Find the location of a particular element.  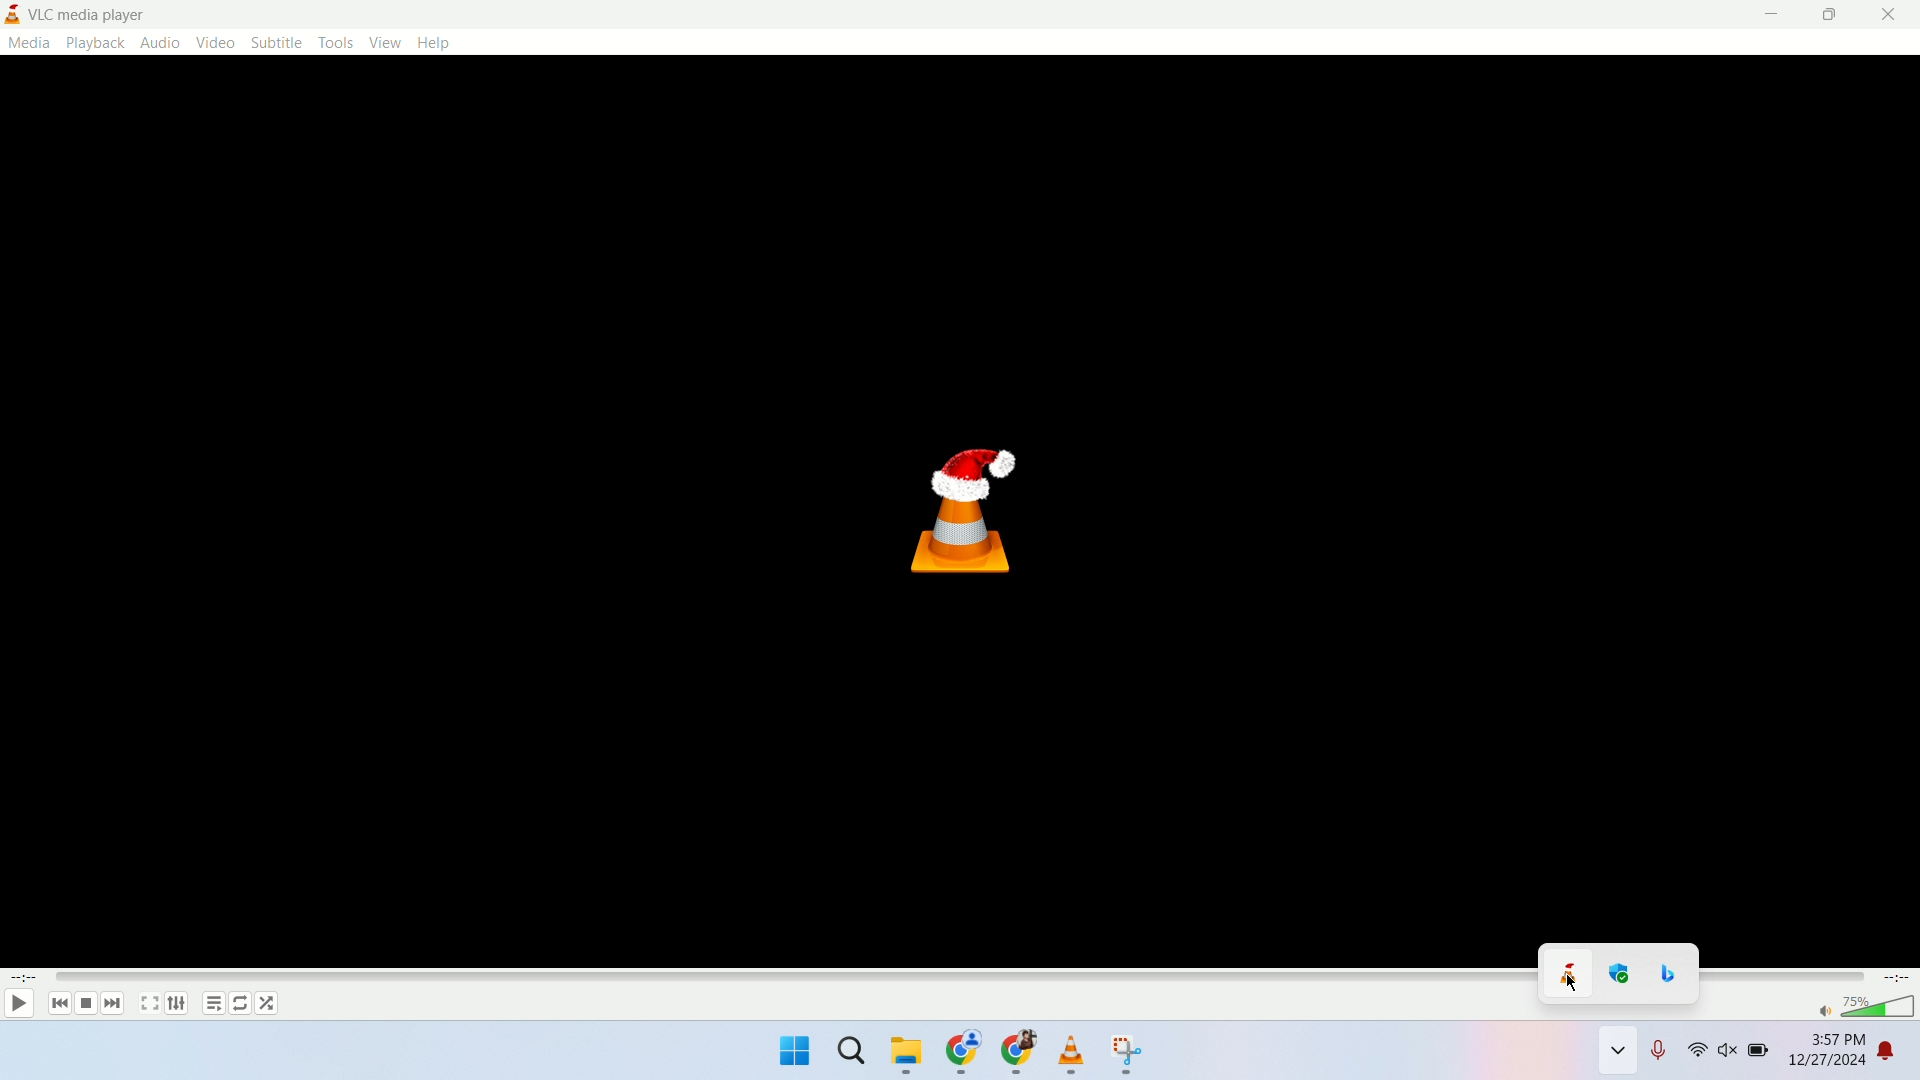

microphone is located at coordinates (1663, 1055).